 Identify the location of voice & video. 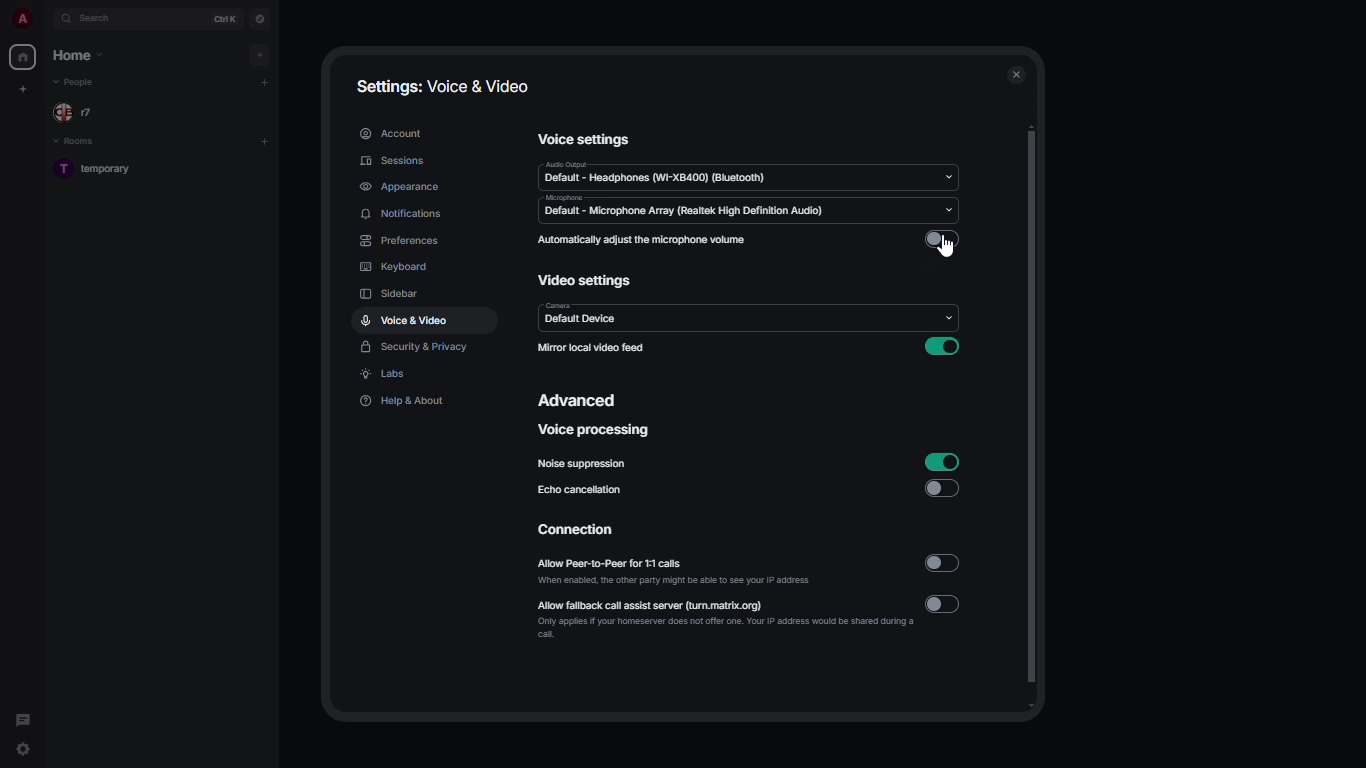
(404, 320).